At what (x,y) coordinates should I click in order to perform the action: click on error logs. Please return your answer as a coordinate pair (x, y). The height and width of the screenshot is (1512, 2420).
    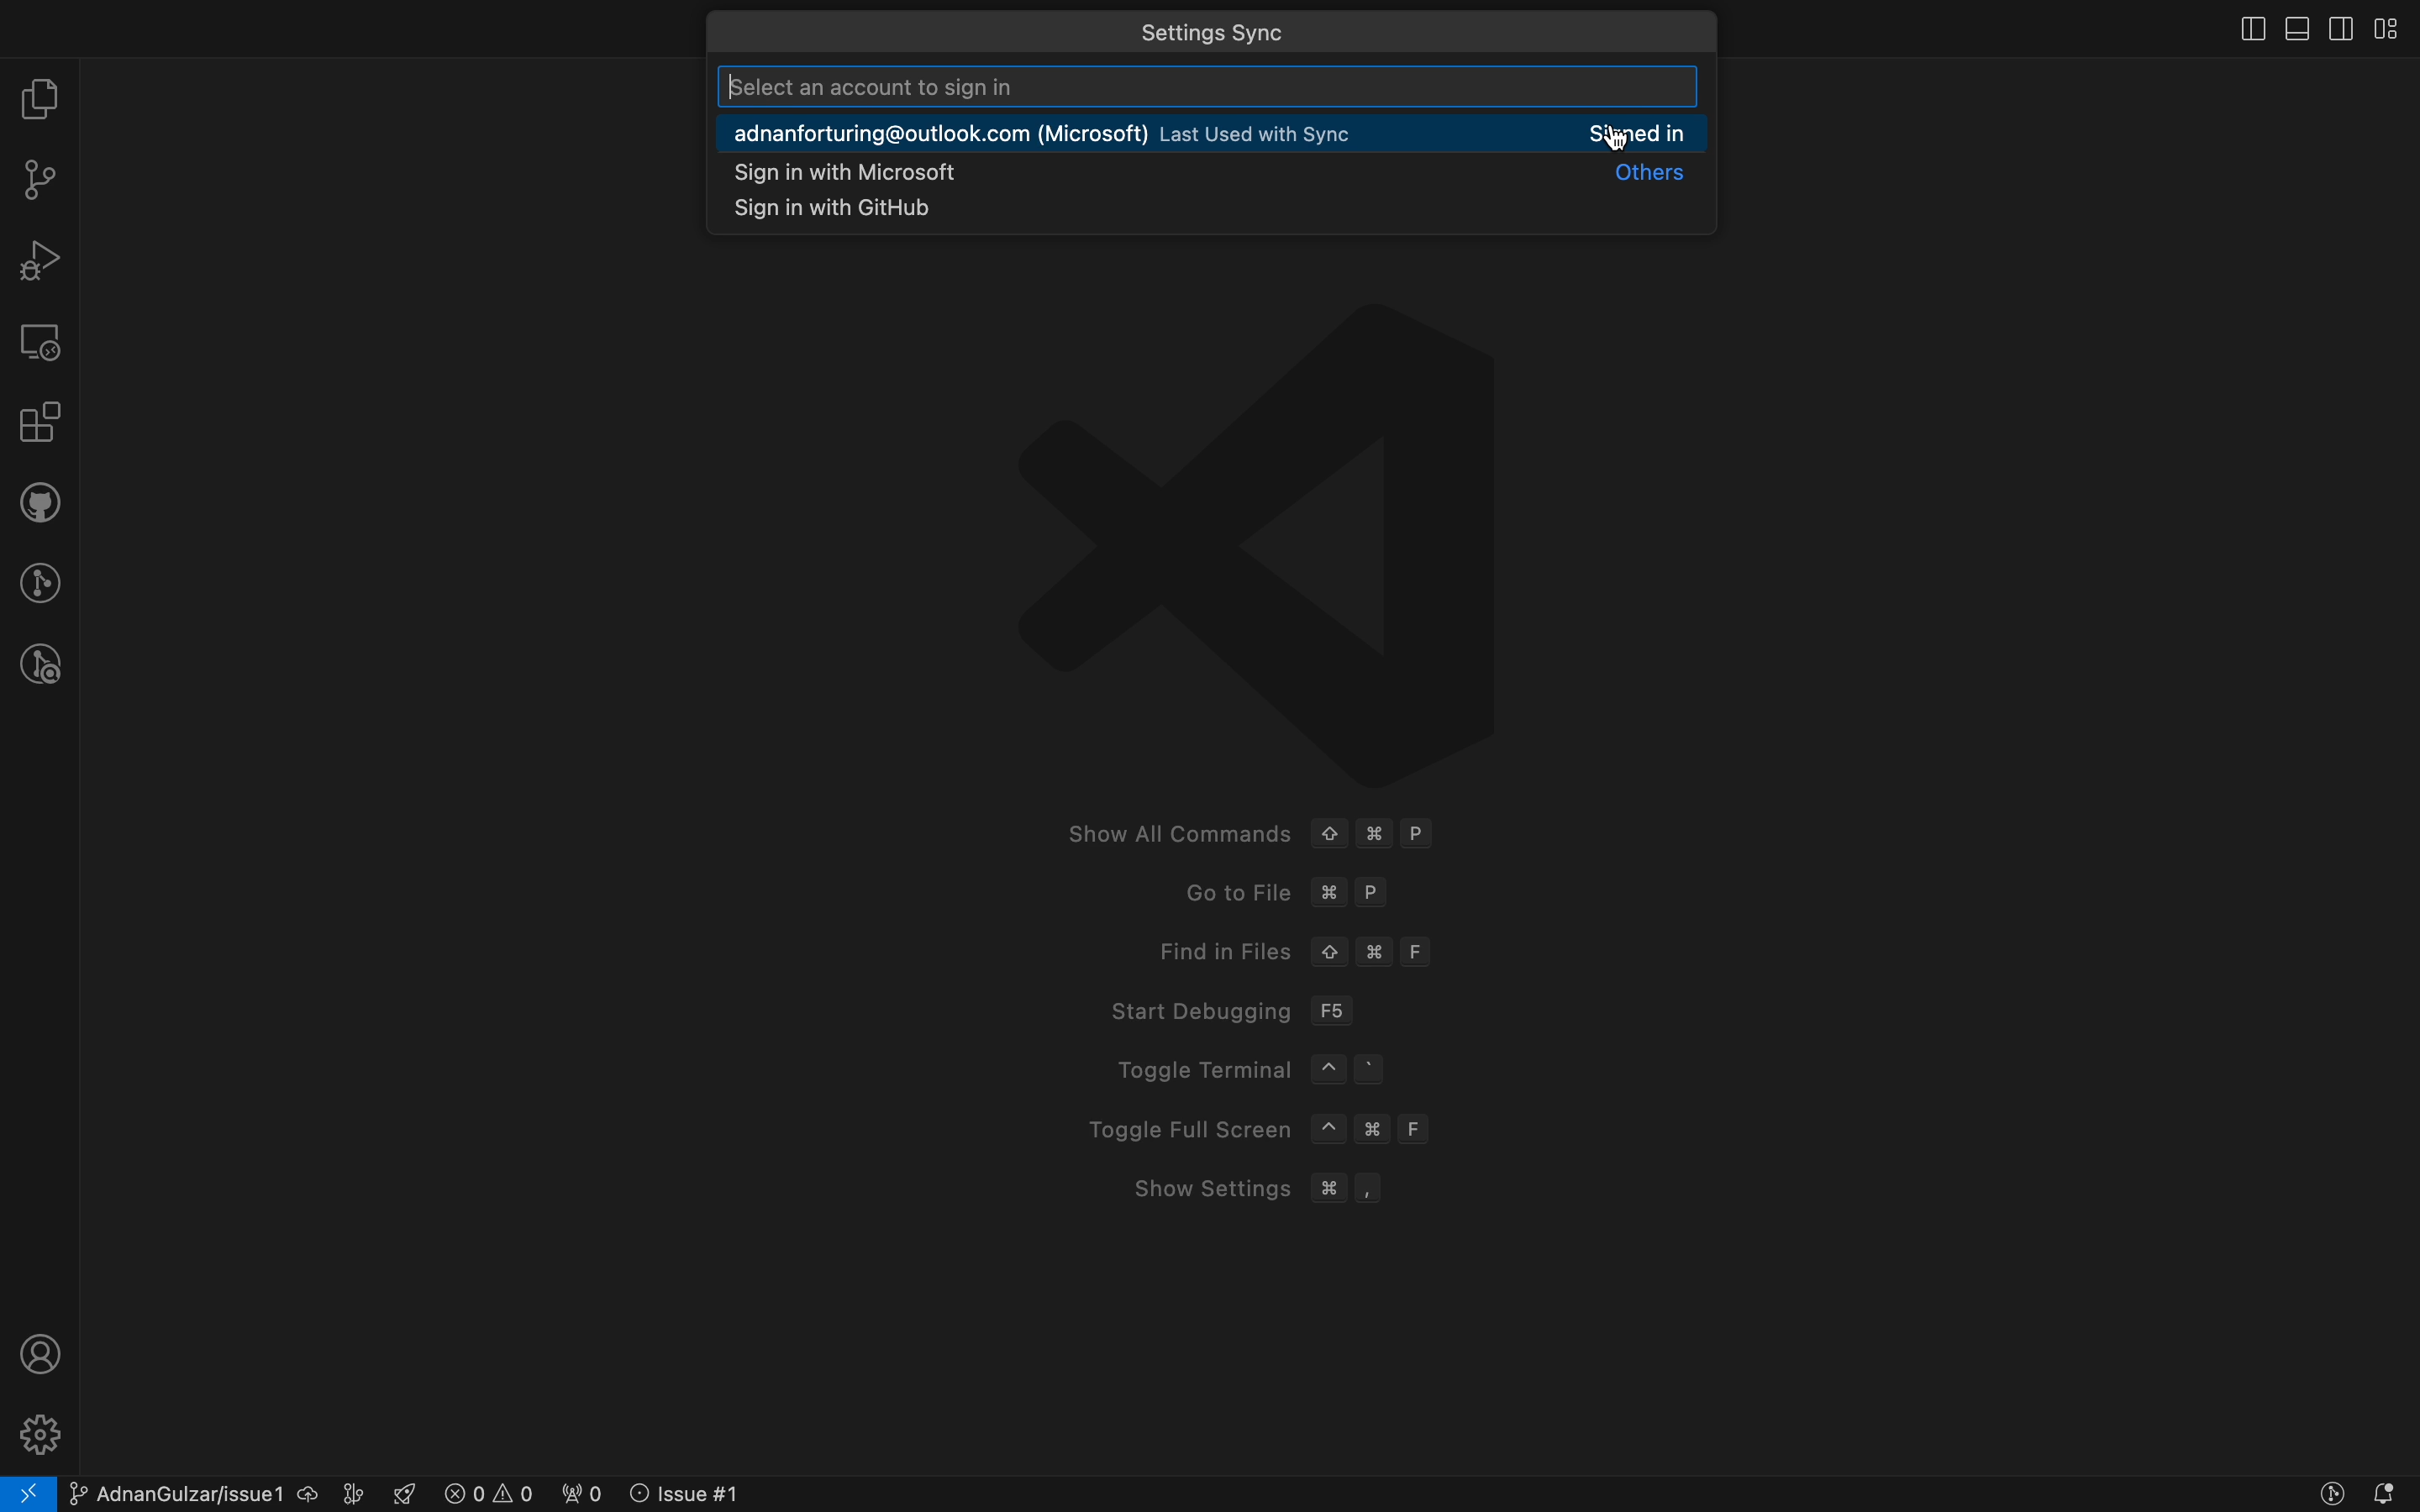
    Looking at the image, I should click on (580, 1492).